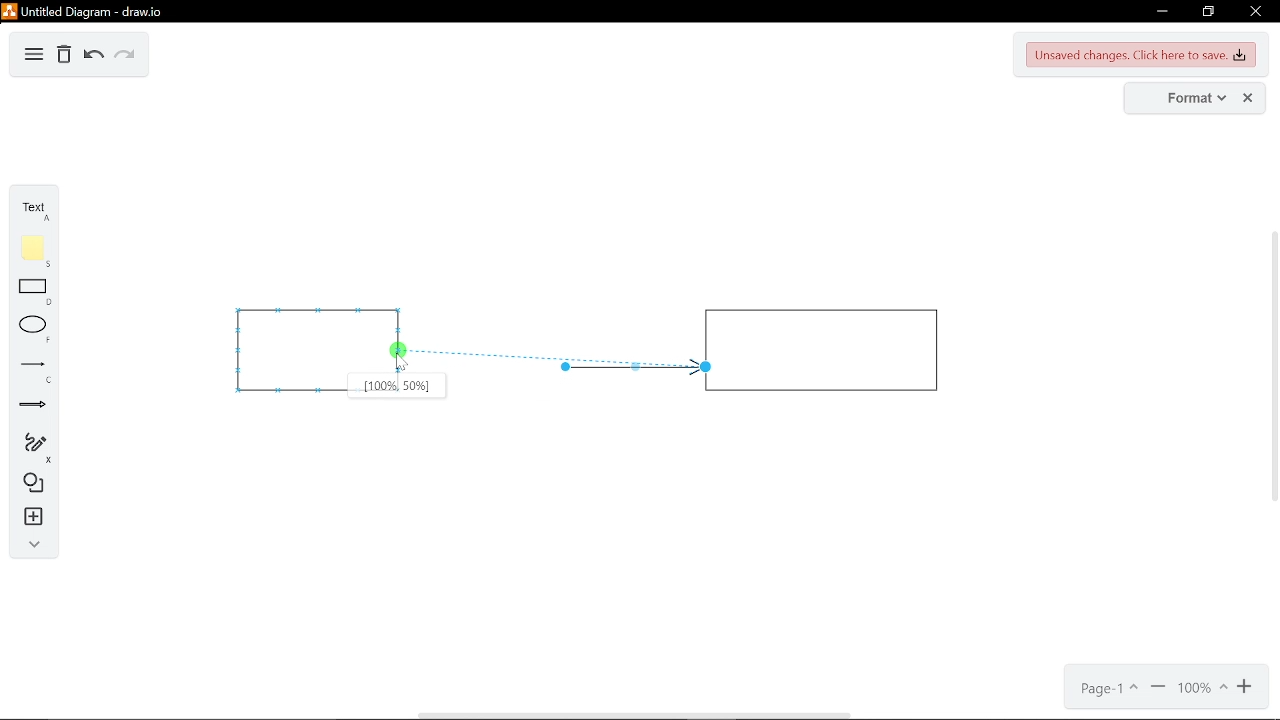  Describe the element at coordinates (27, 406) in the screenshot. I see `arrows` at that location.